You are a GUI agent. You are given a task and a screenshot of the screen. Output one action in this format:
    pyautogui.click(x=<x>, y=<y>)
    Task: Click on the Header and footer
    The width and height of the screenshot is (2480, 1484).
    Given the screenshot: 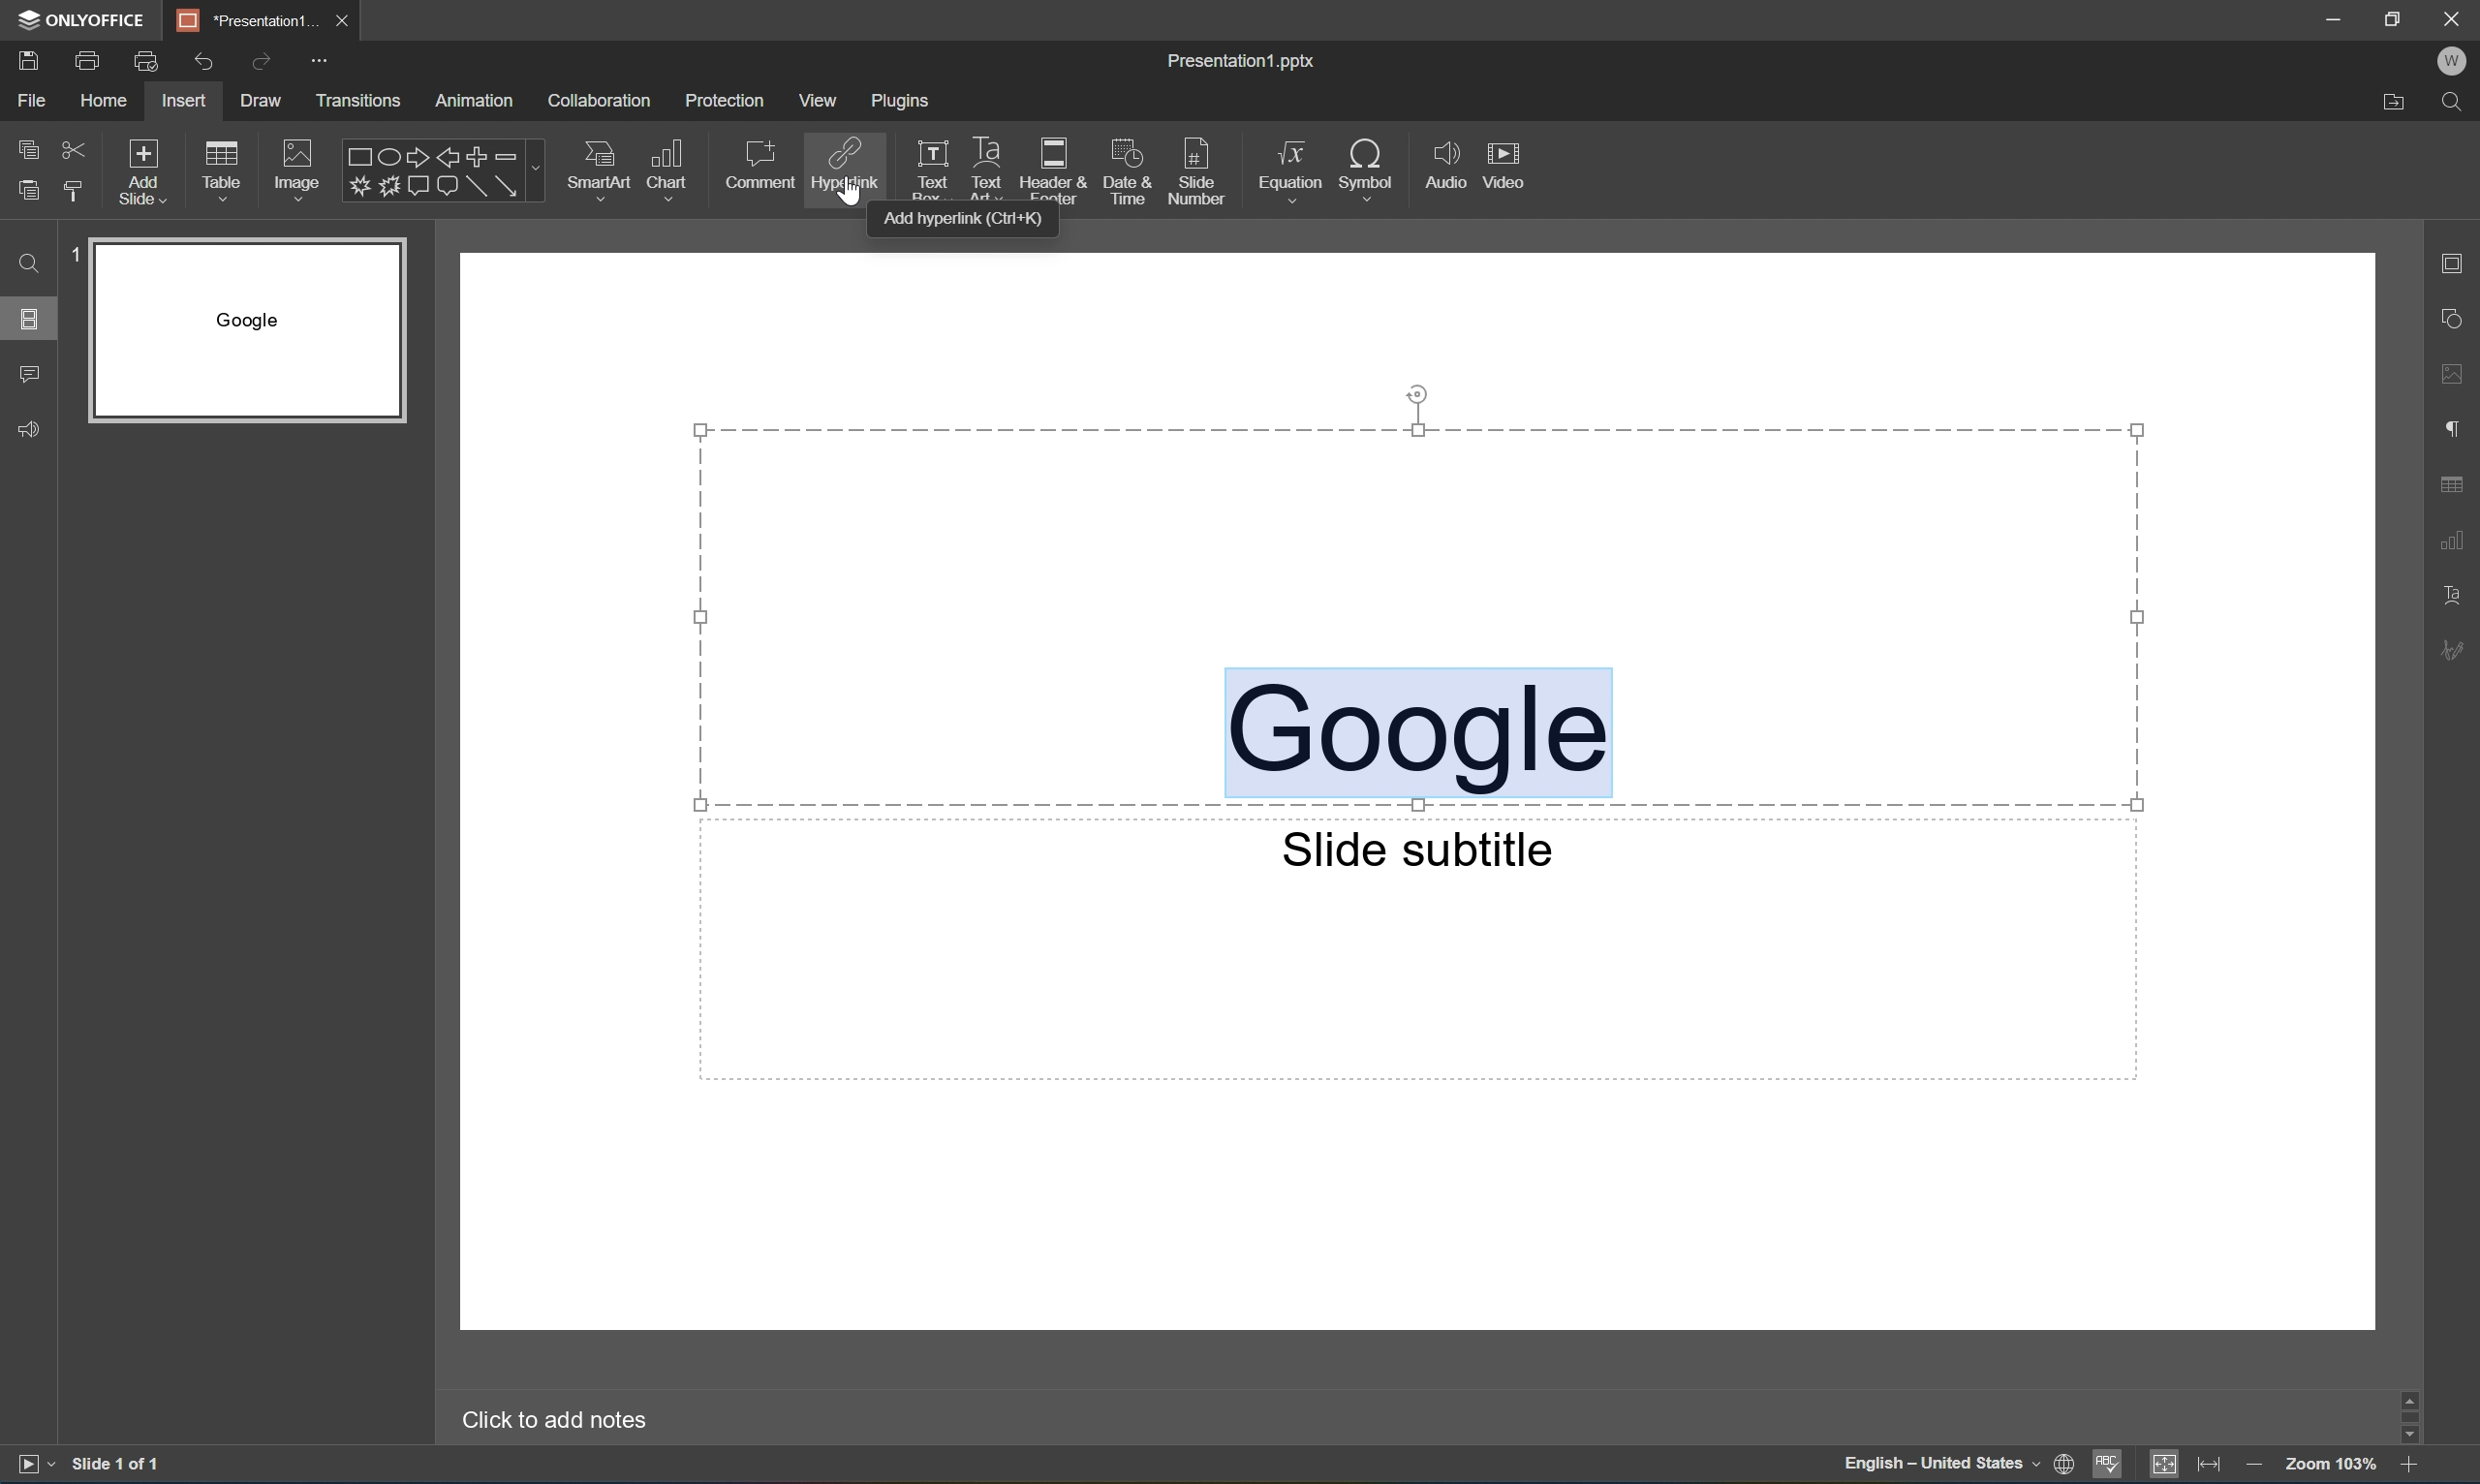 What is the action you would take?
    pyautogui.click(x=1056, y=169)
    